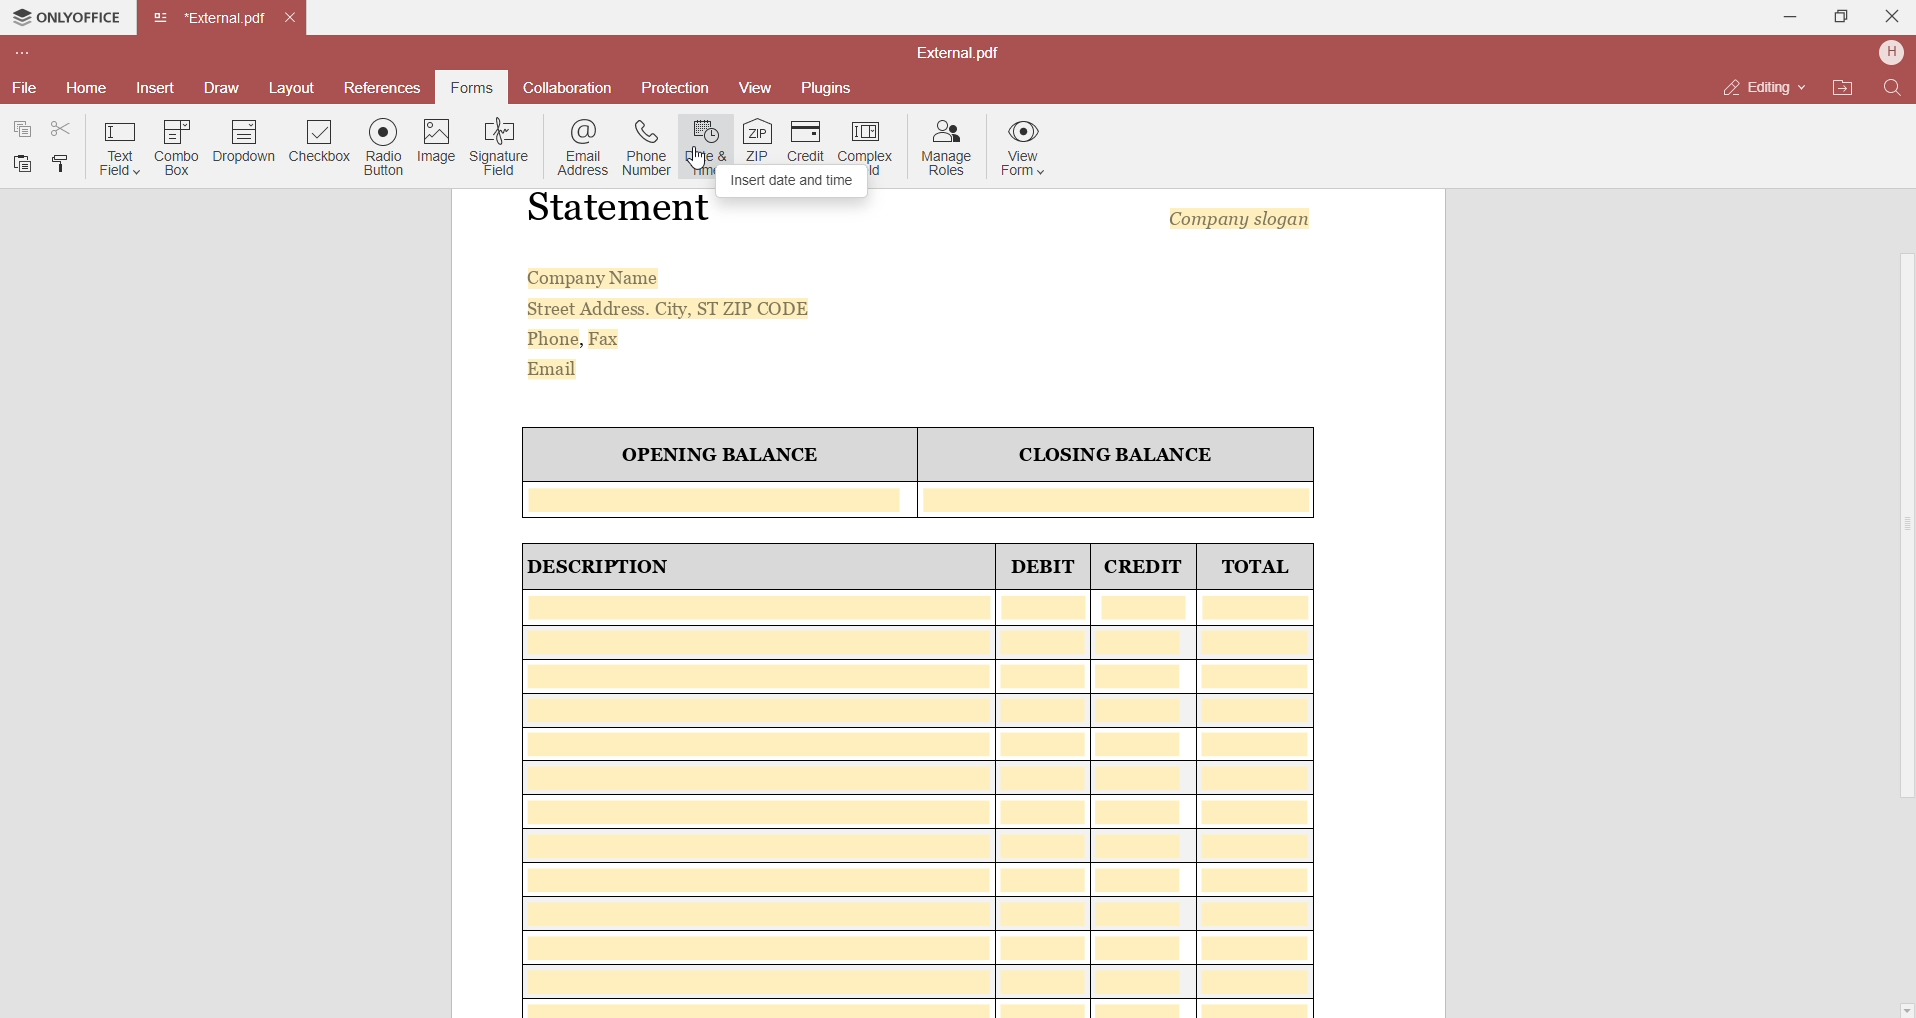  I want to click on Checkbox, so click(318, 142).